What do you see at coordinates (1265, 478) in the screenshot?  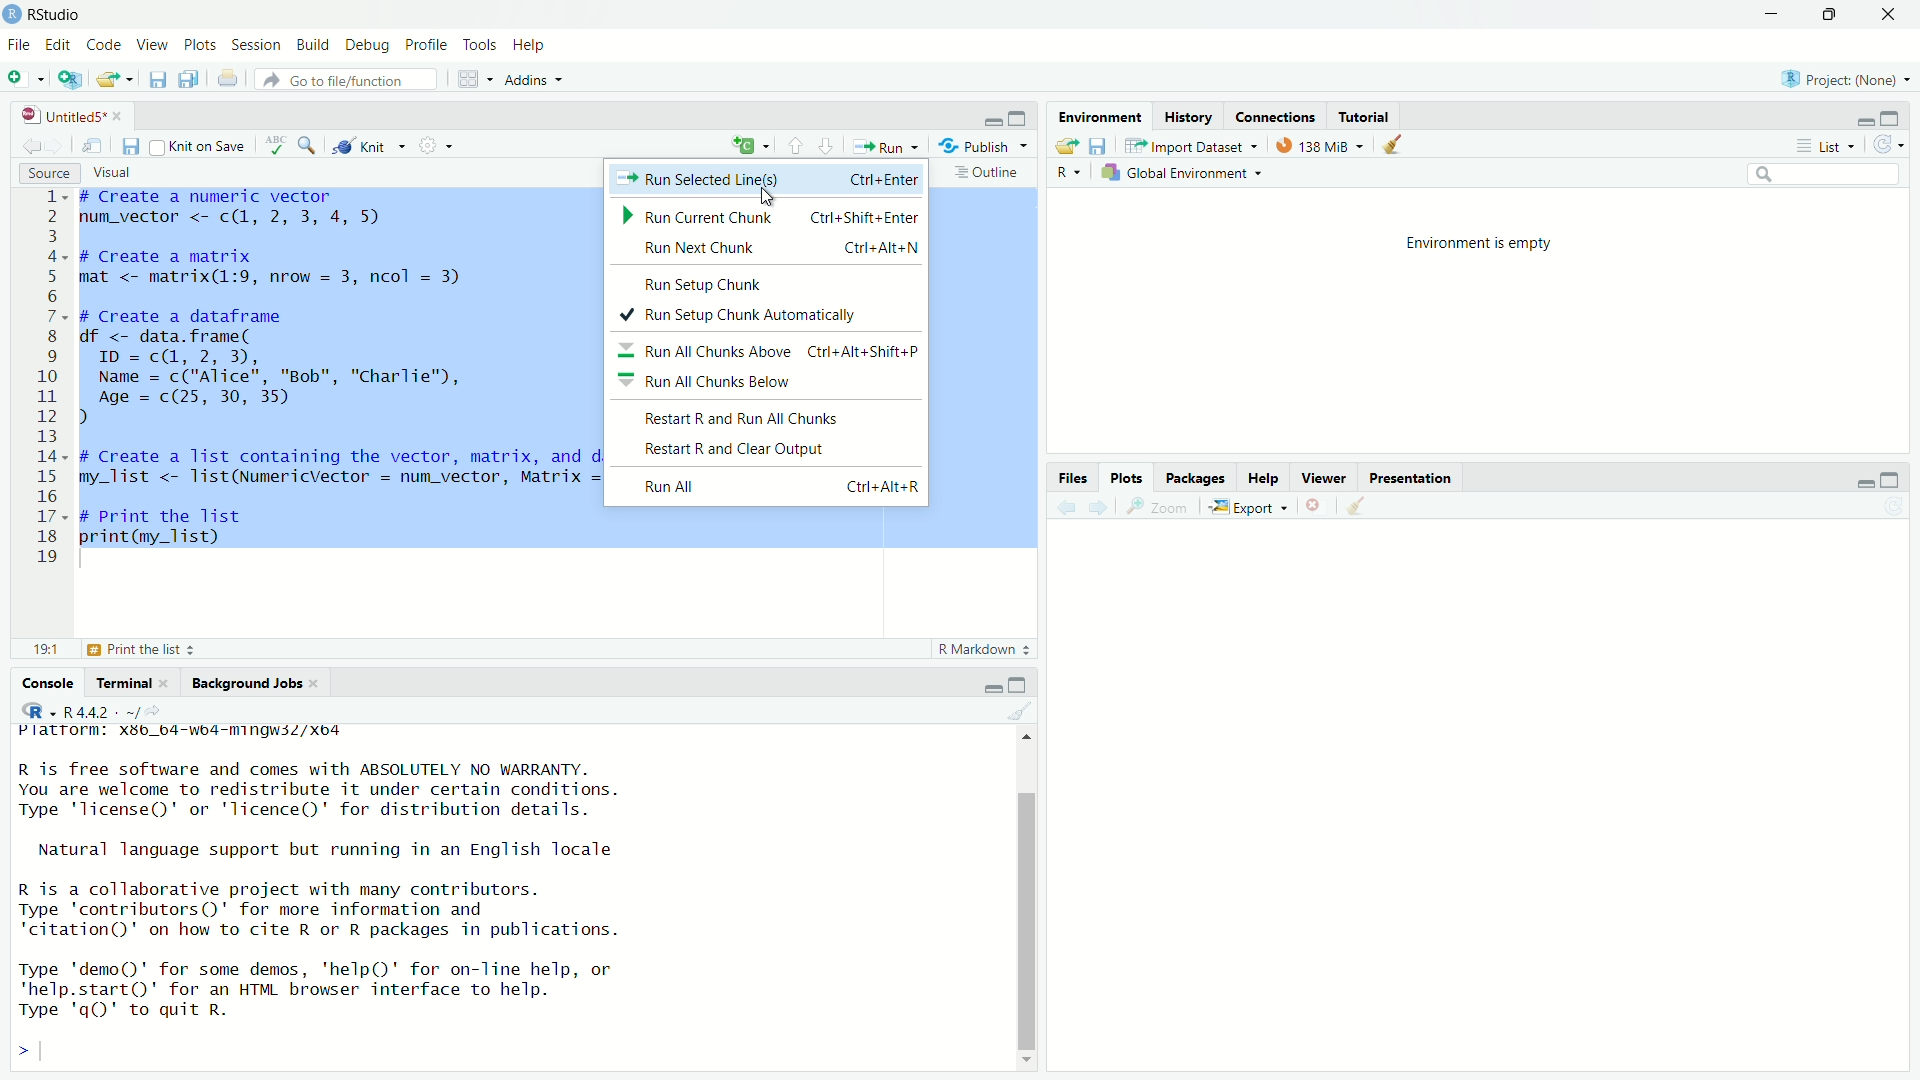 I see `Help` at bounding box center [1265, 478].